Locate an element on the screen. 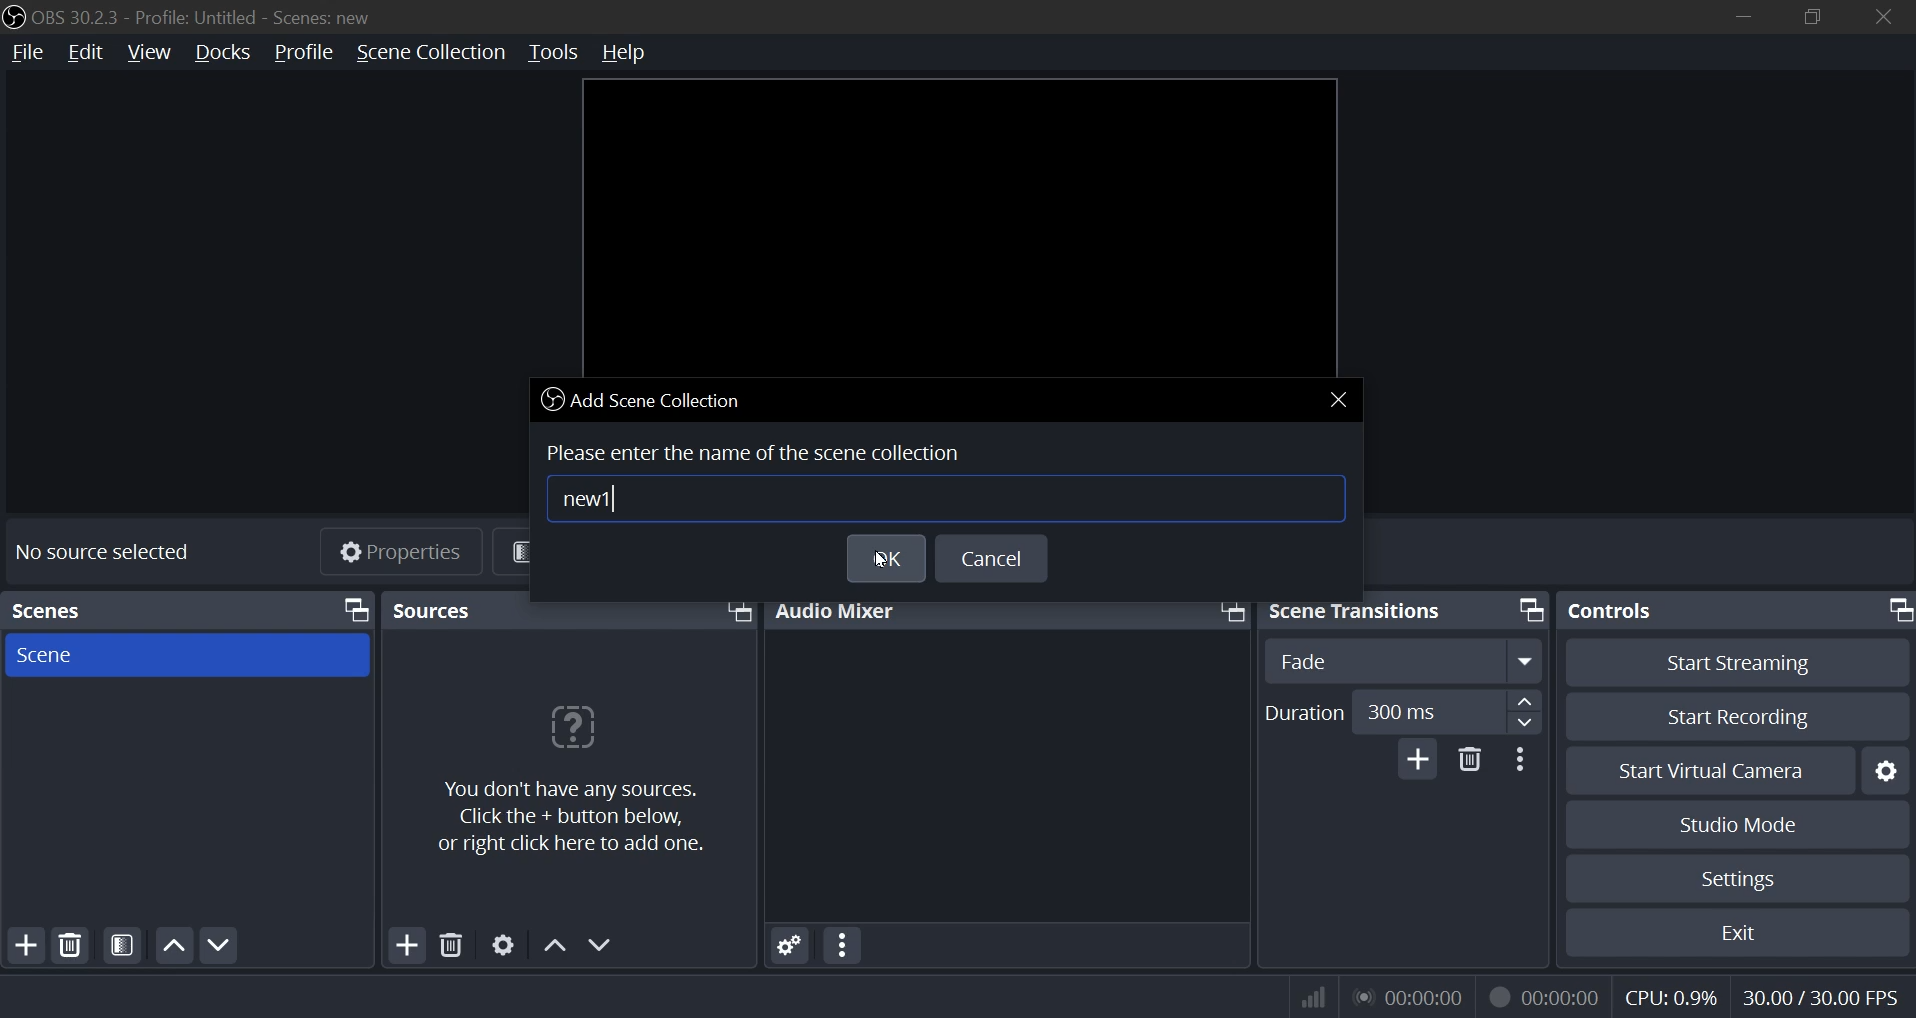 The width and height of the screenshot is (1916, 1018). studio mode is located at coordinates (1741, 826).